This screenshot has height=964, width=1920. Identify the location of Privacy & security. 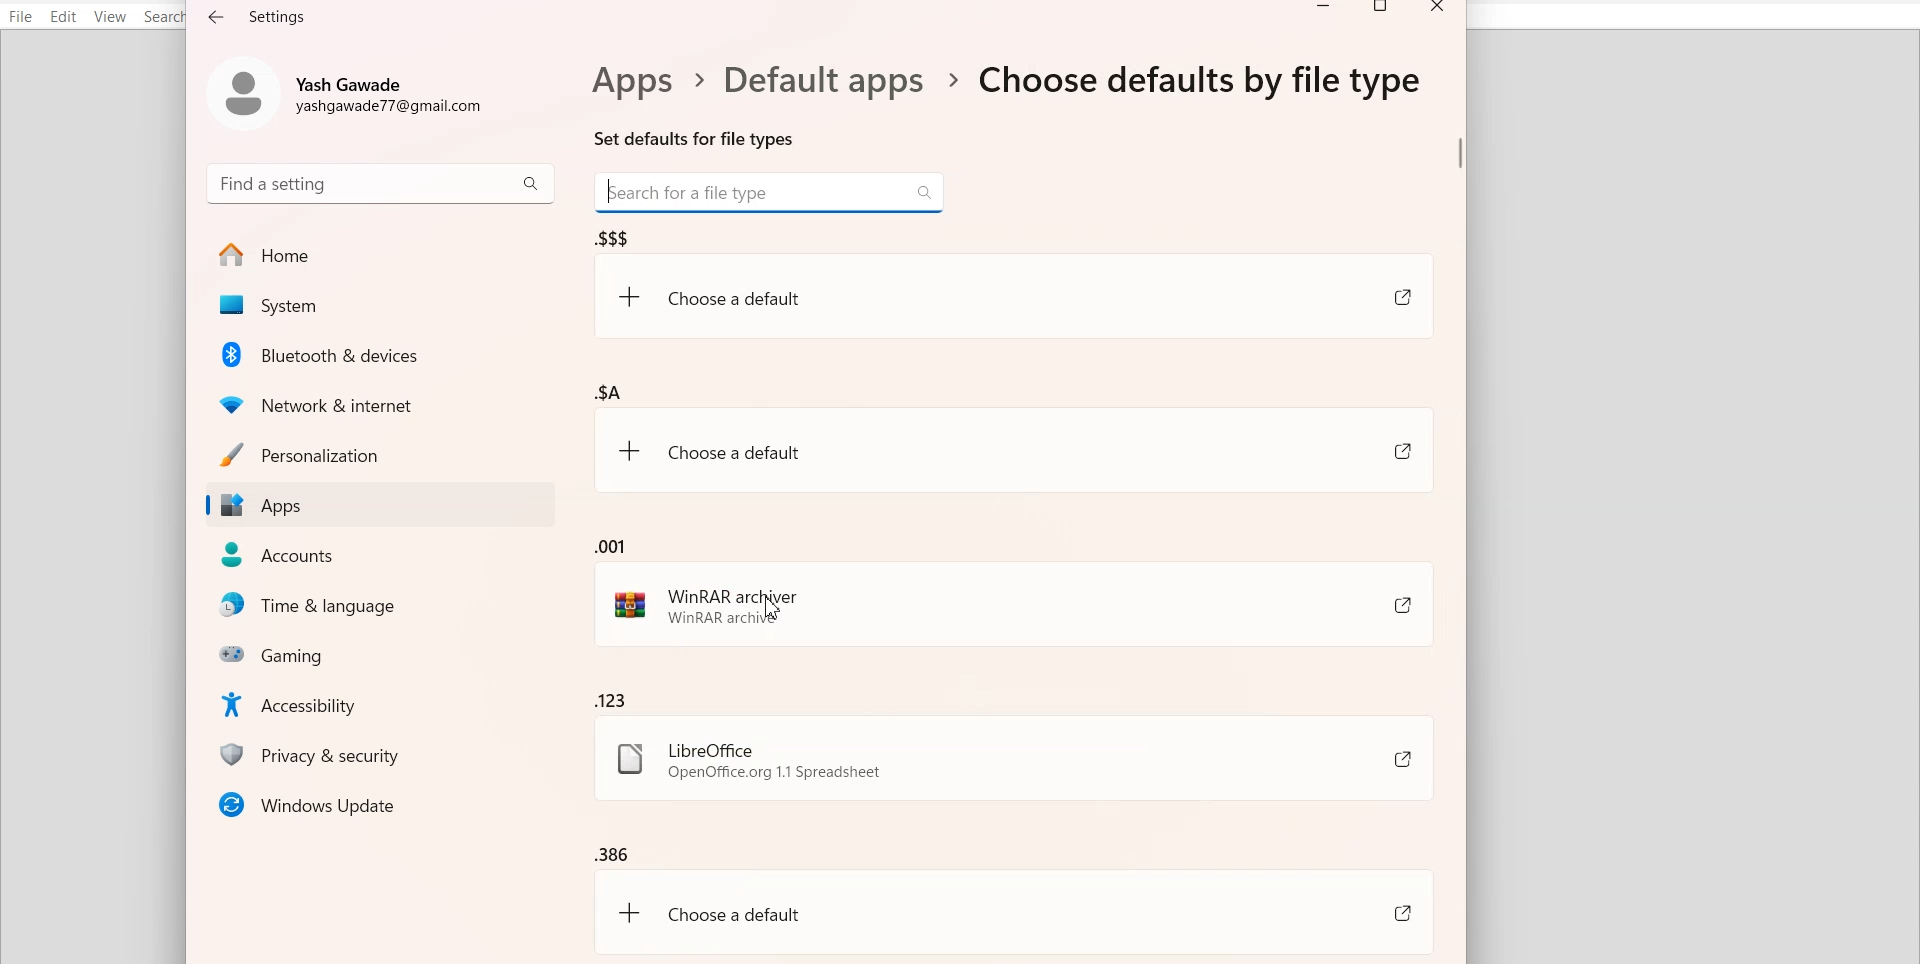
(386, 754).